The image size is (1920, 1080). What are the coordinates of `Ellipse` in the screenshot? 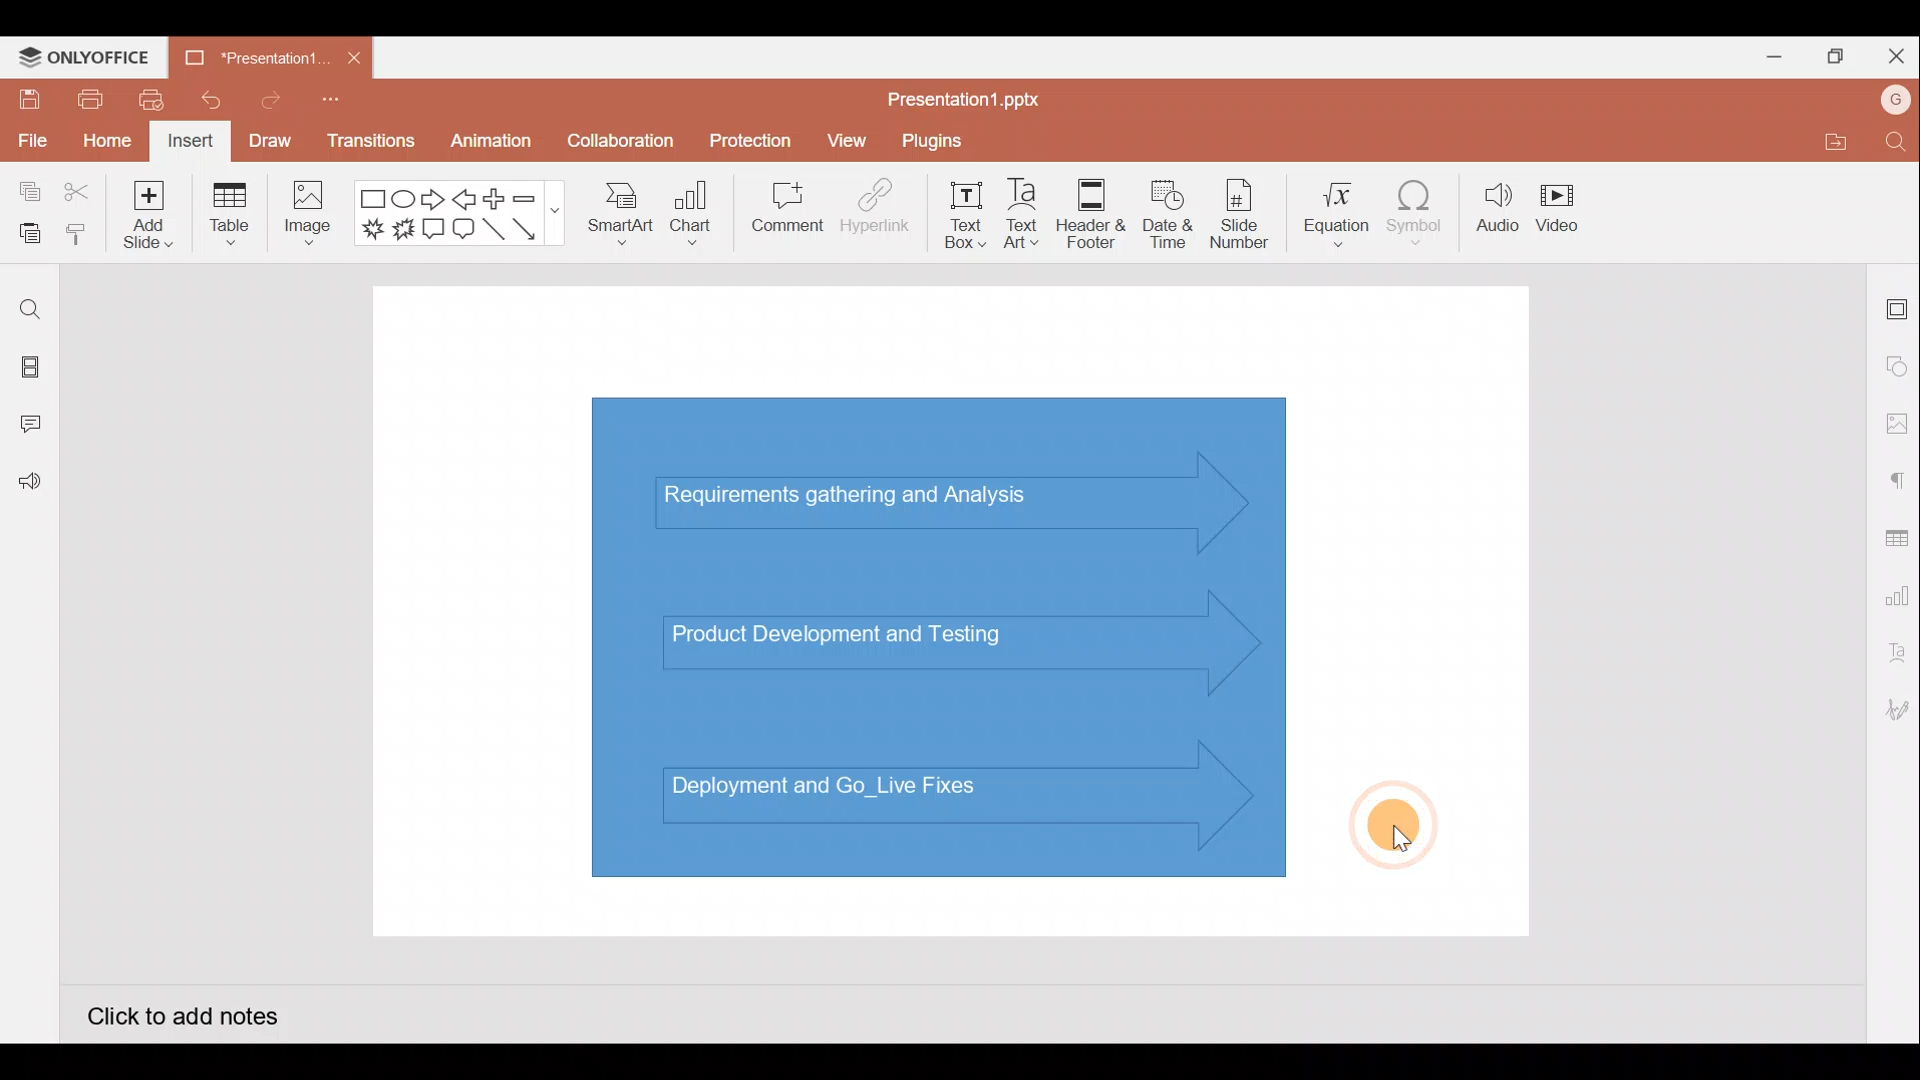 It's located at (406, 198).